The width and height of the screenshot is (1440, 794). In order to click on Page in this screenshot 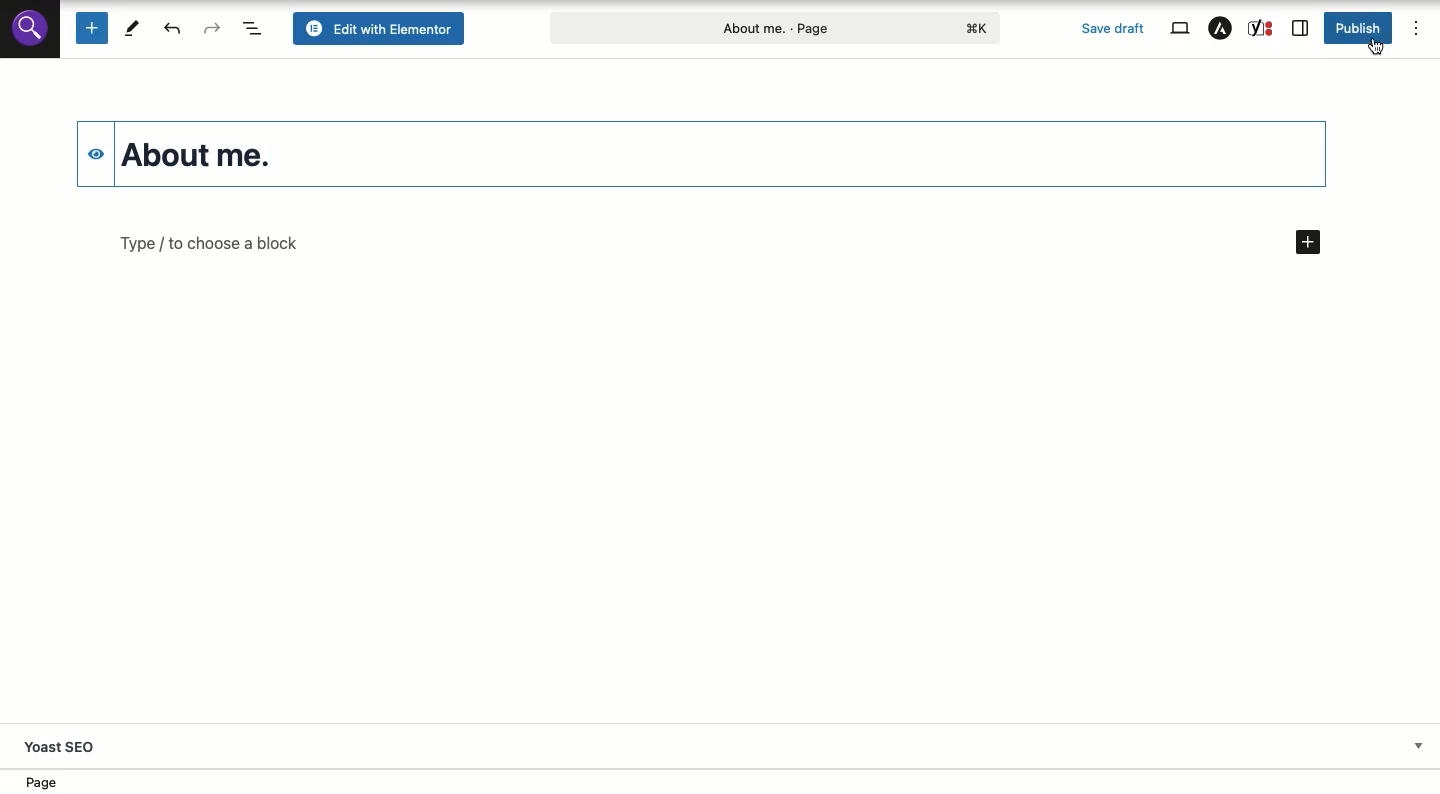, I will do `click(50, 783)`.